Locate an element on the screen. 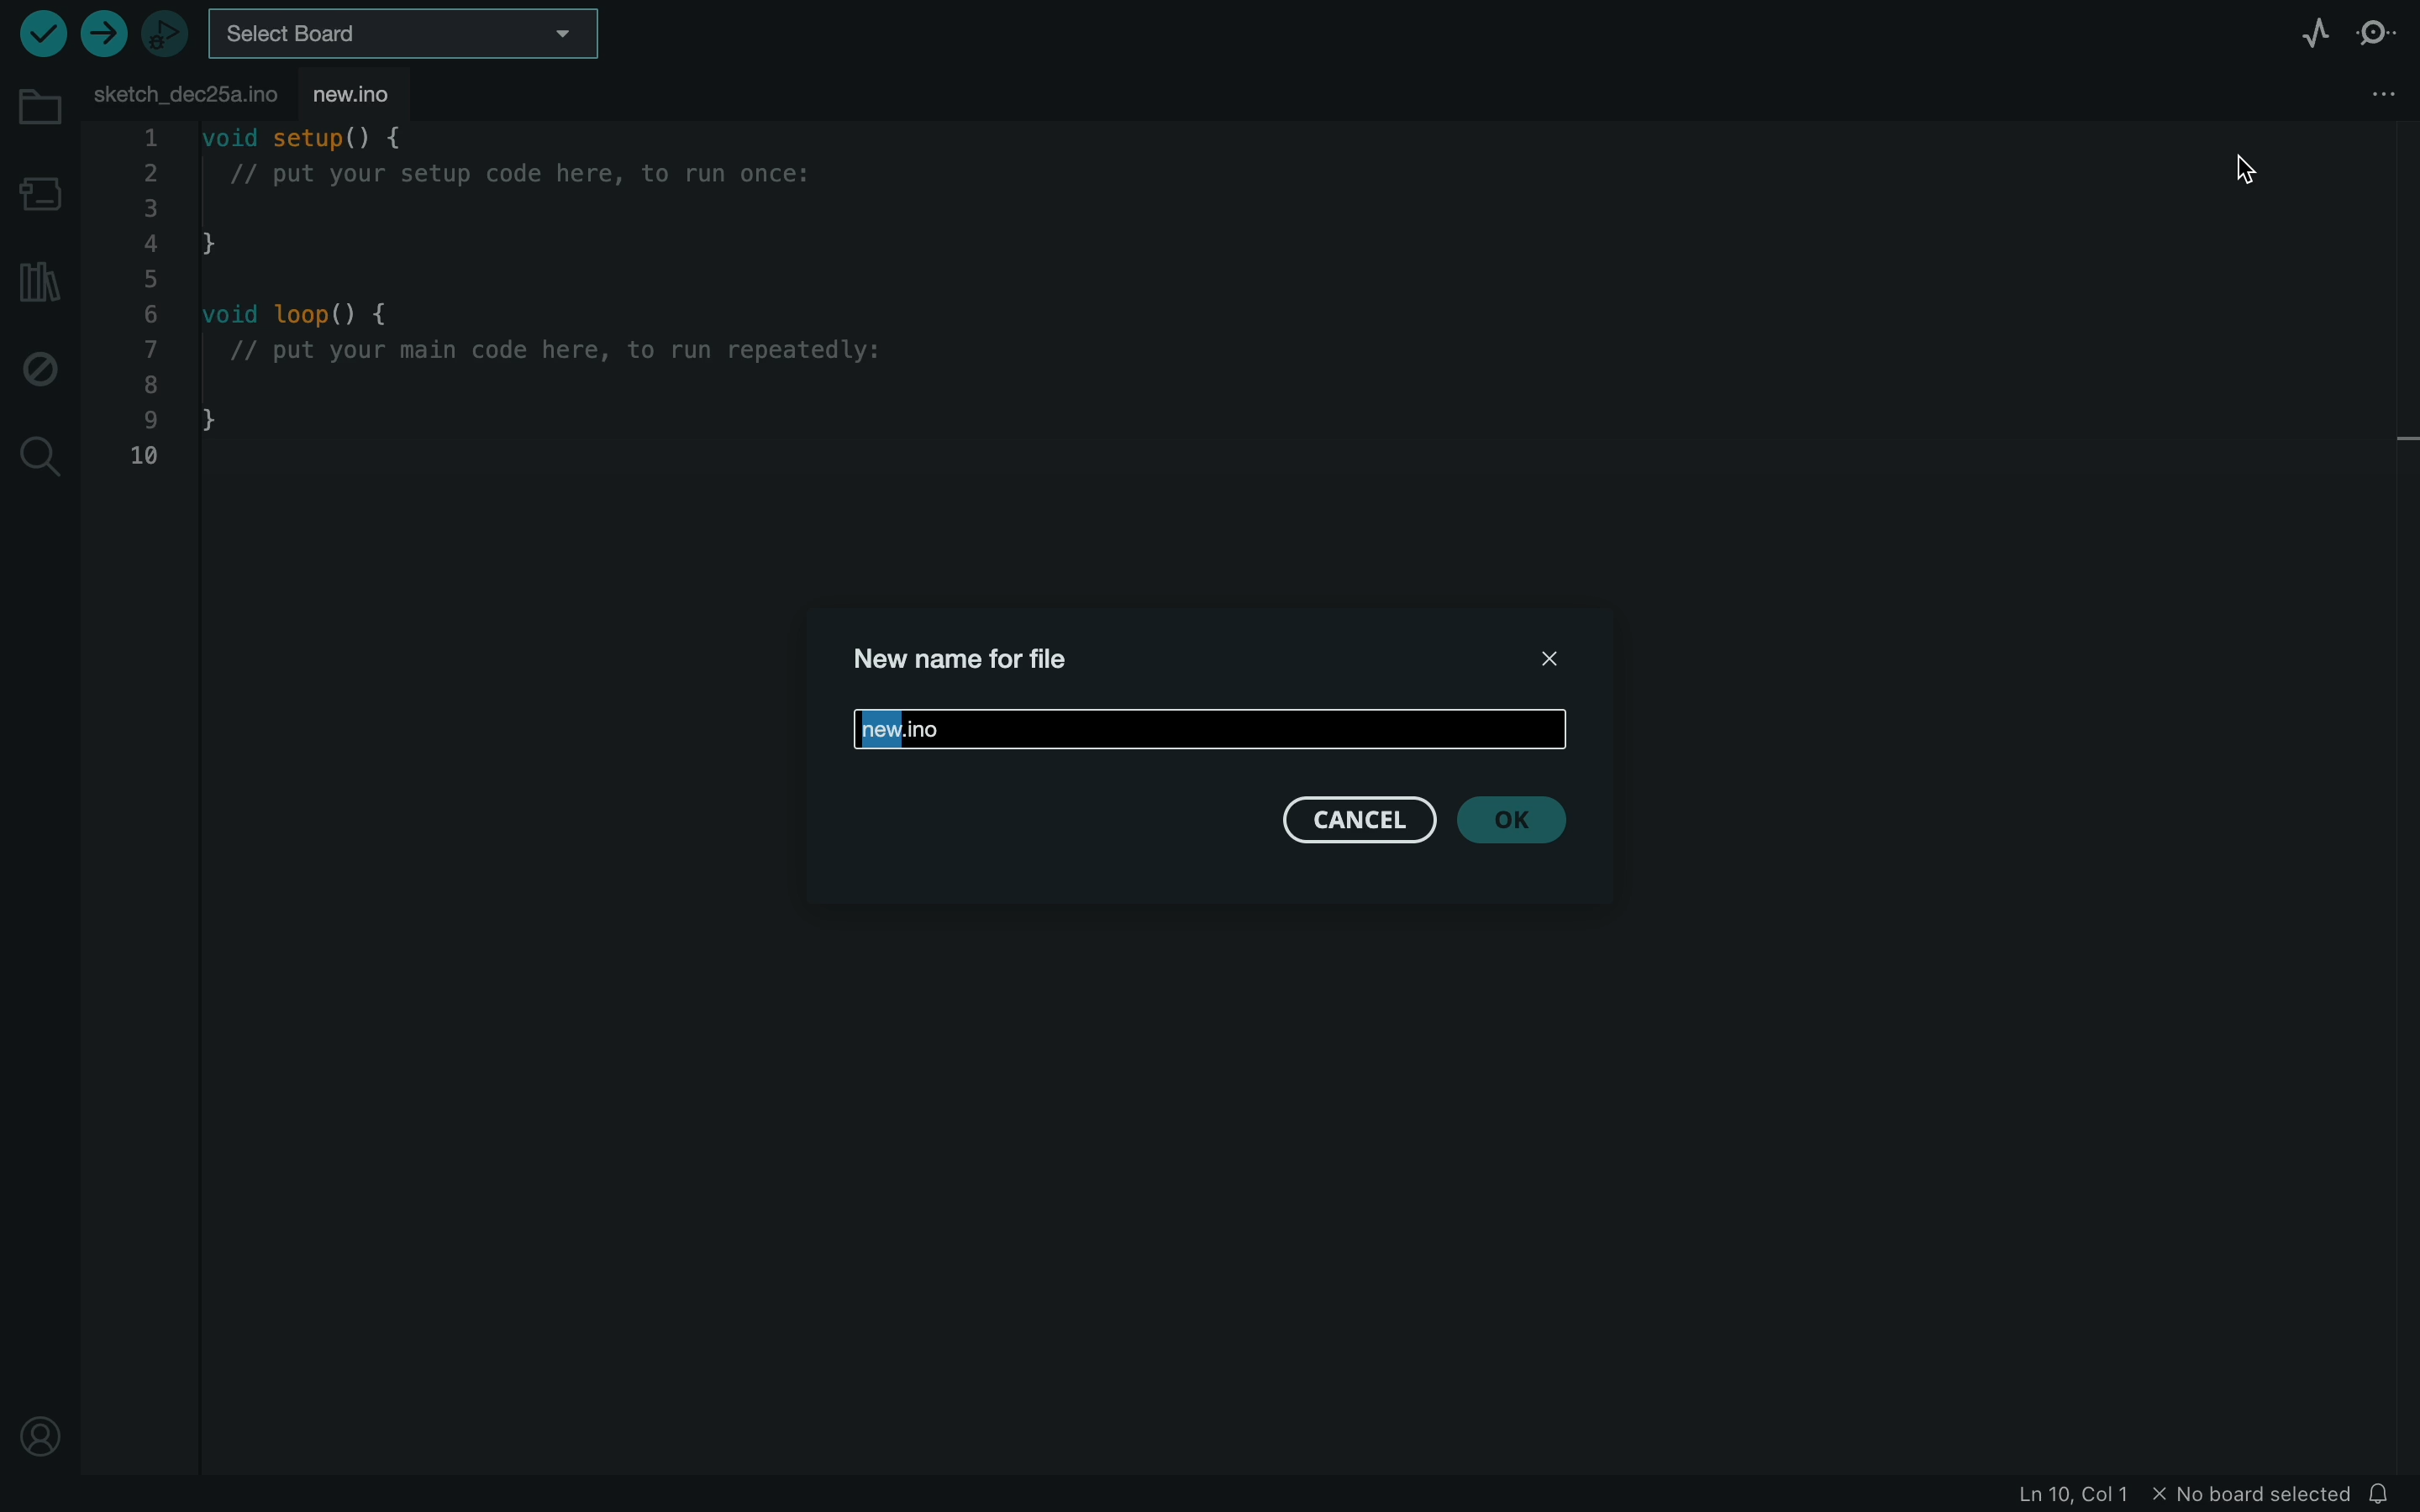 The width and height of the screenshot is (2420, 1512). upload is located at coordinates (102, 33).